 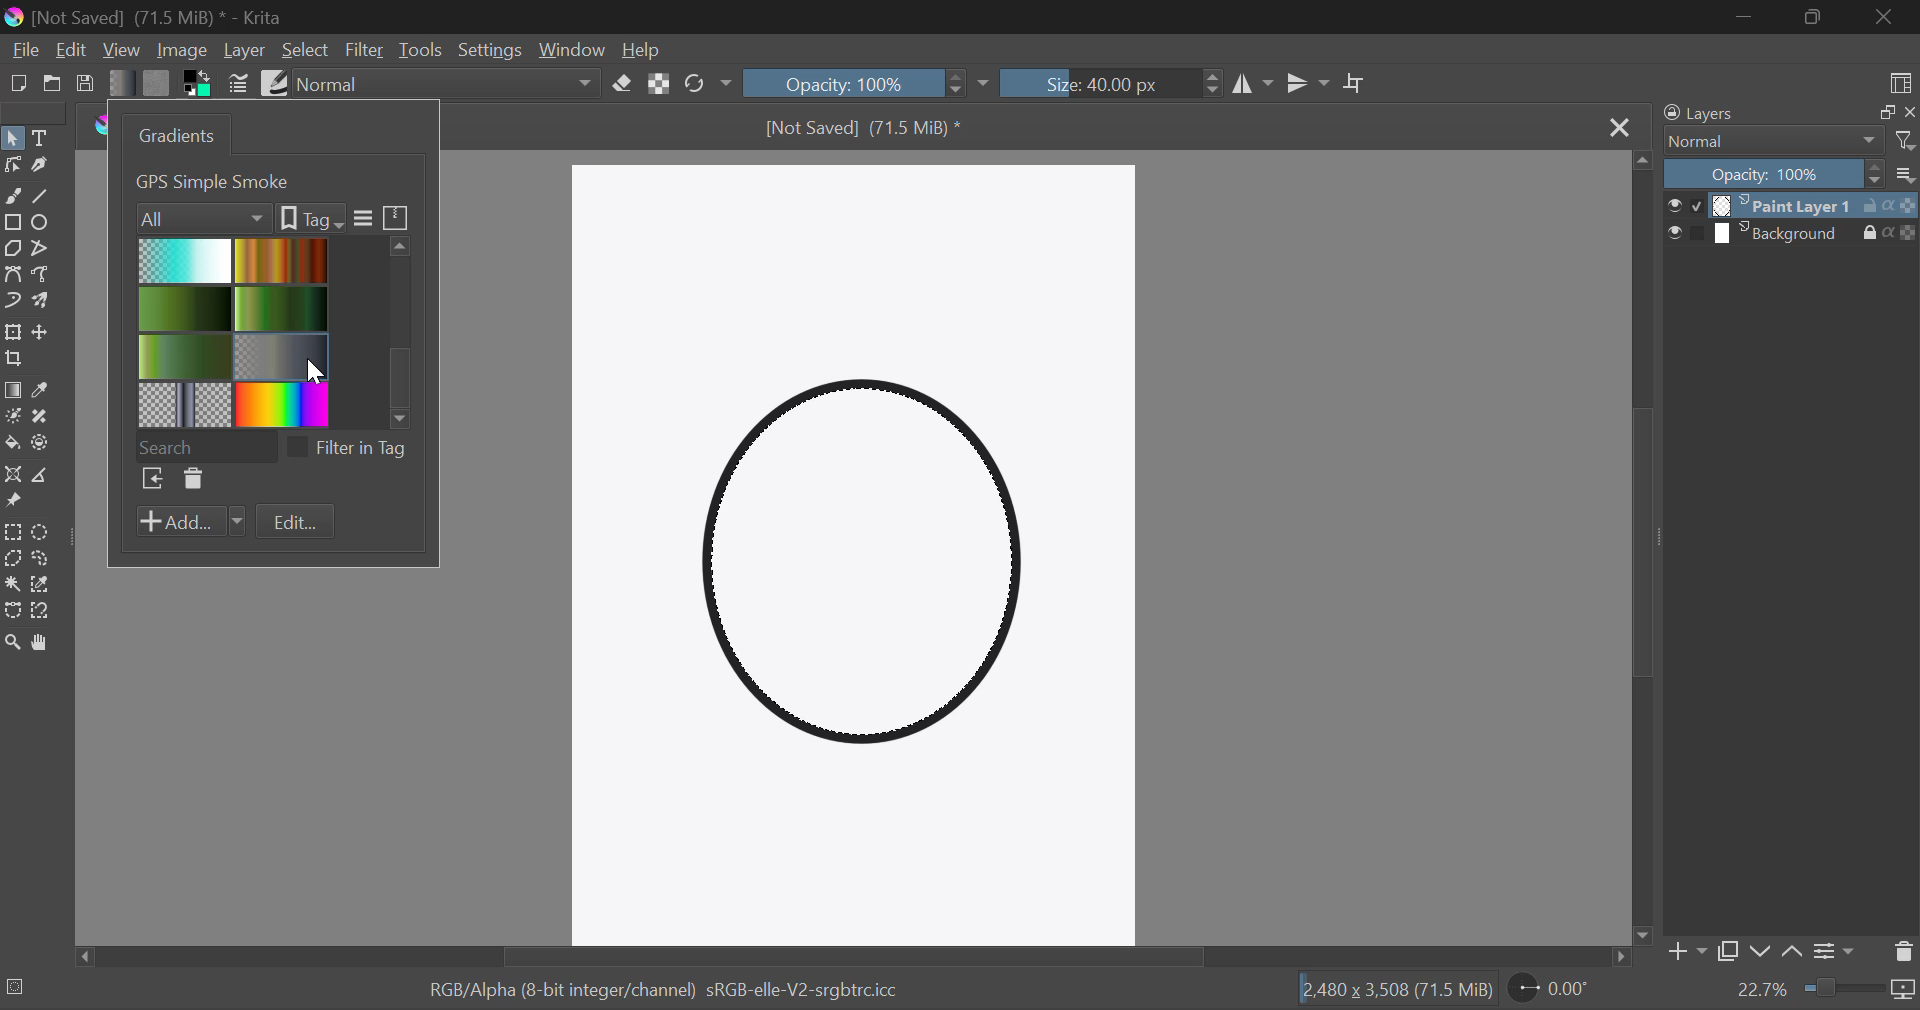 What do you see at coordinates (14, 334) in the screenshot?
I see `Transform Layer` at bounding box center [14, 334].